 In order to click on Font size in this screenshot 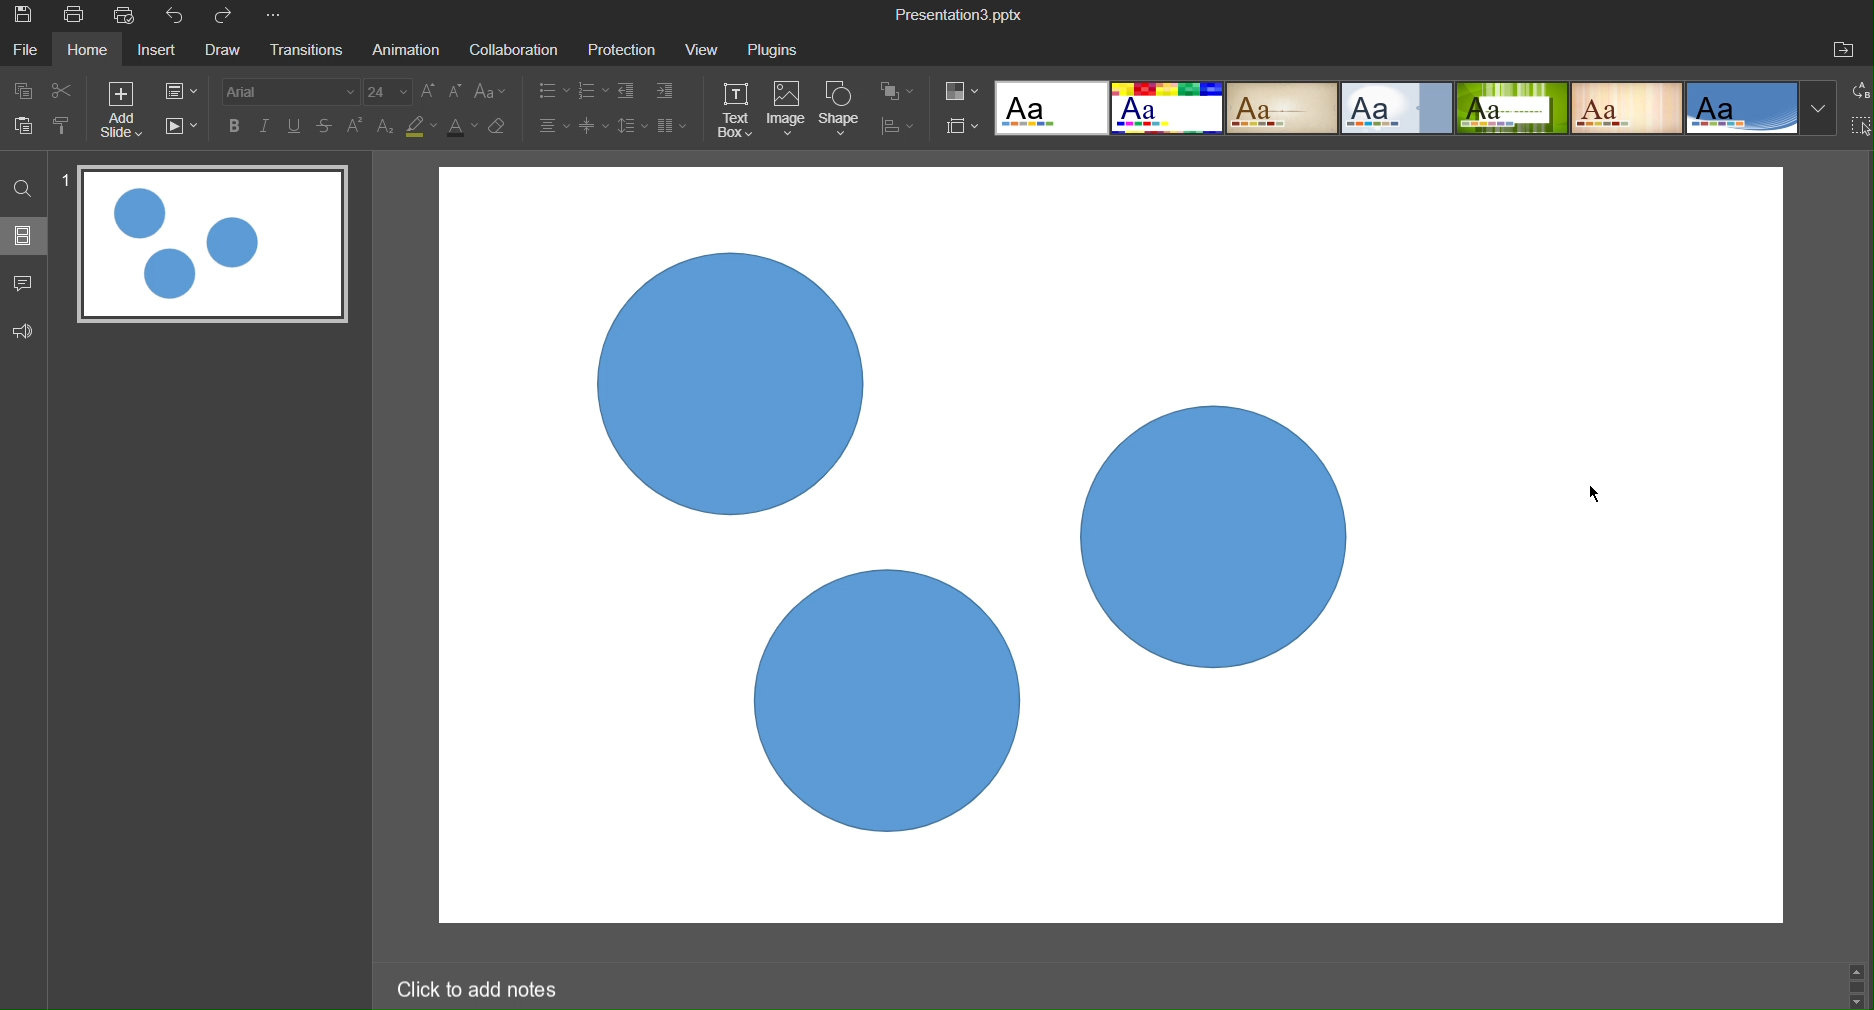, I will do `click(393, 91)`.